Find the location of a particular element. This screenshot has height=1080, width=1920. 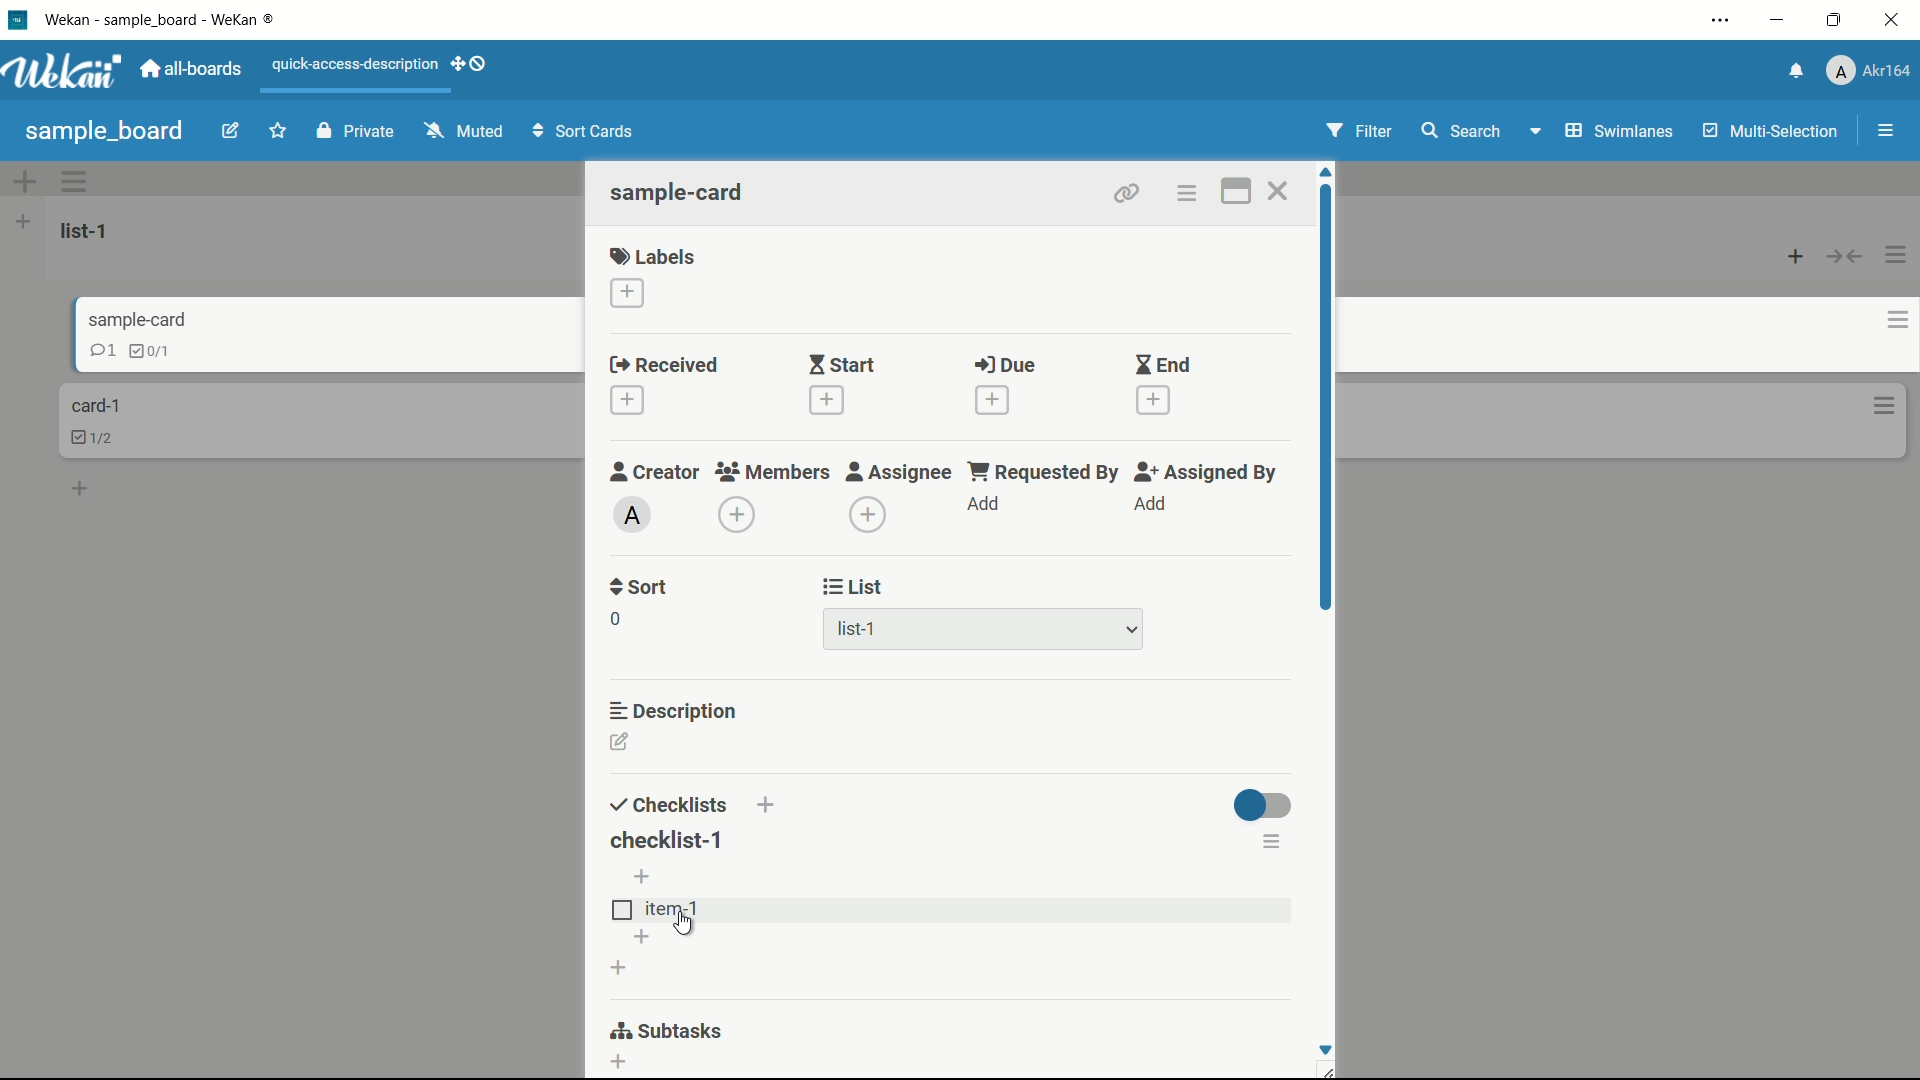

add a card is located at coordinates (82, 491).